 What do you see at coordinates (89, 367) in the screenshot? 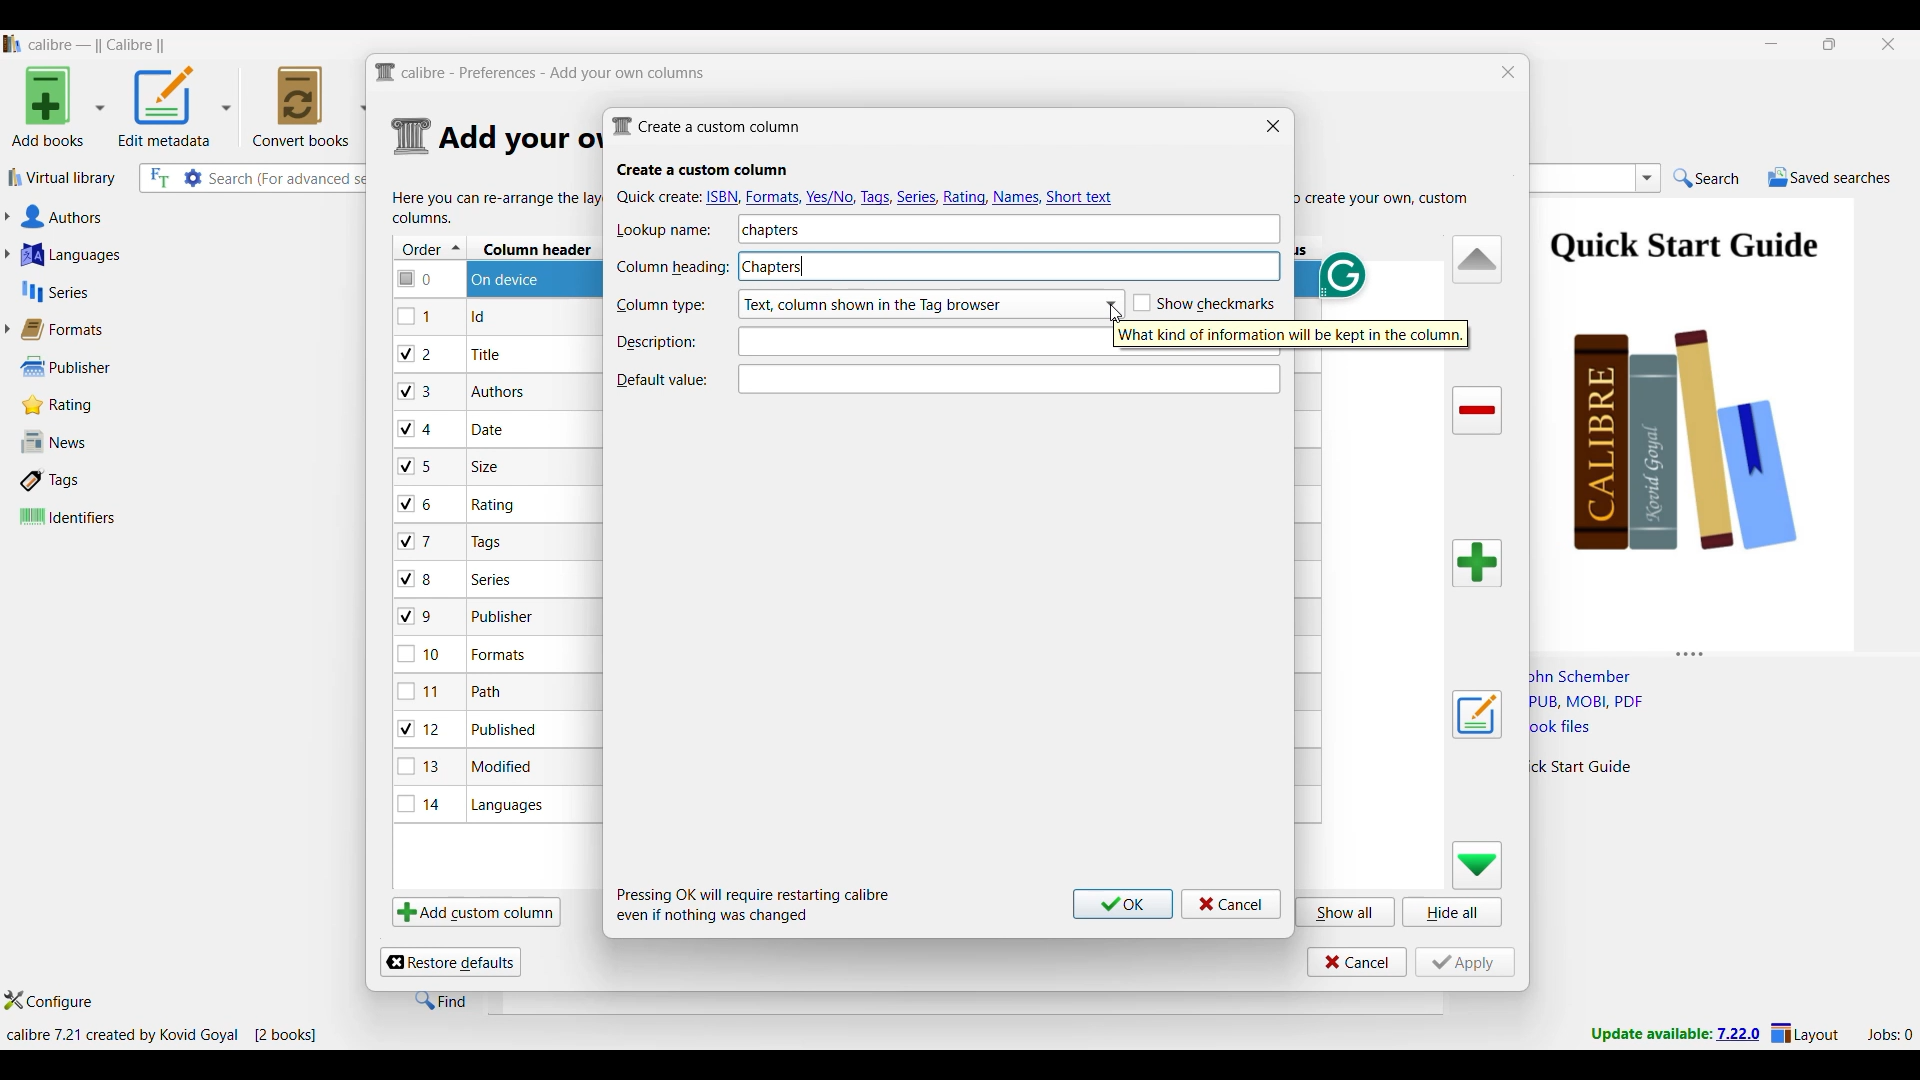
I see `Publisher` at bounding box center [89, 367].